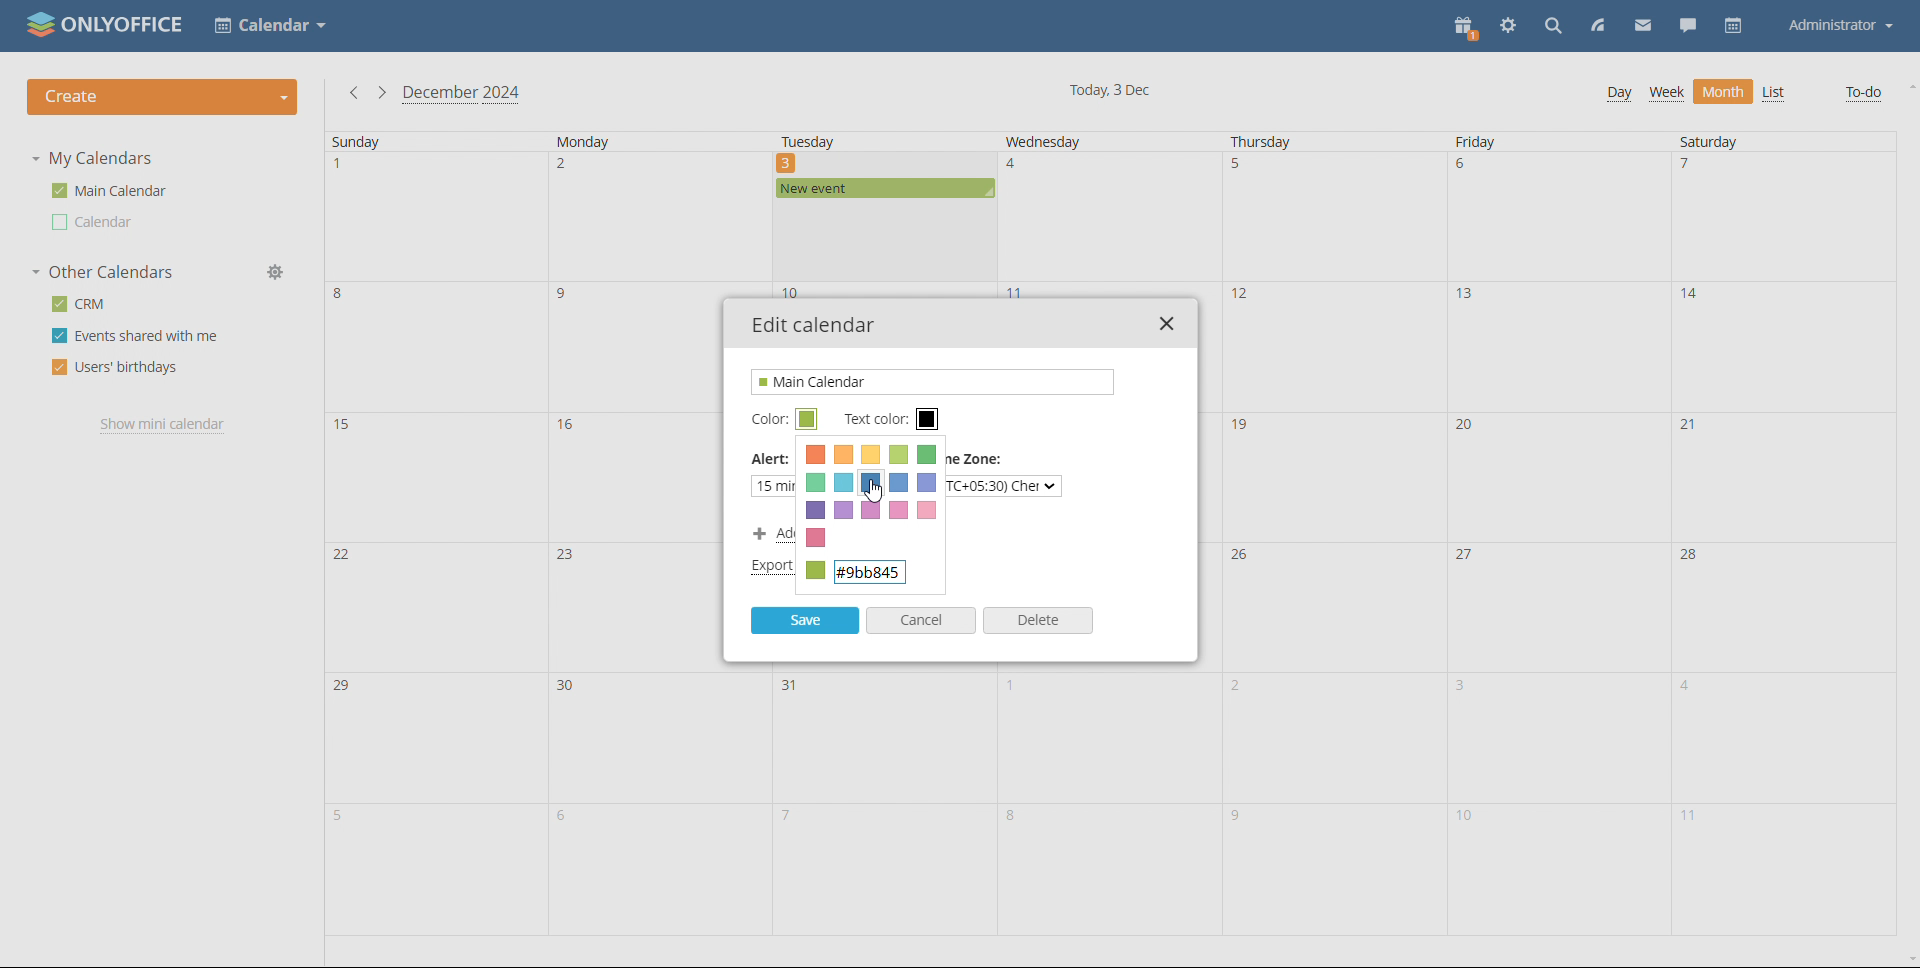 This screenshot has height=968, width=1920. What do you see at coordinates (1864, 94) in the screenshot?
I see `to-do` at bounding box center [1864, 94].